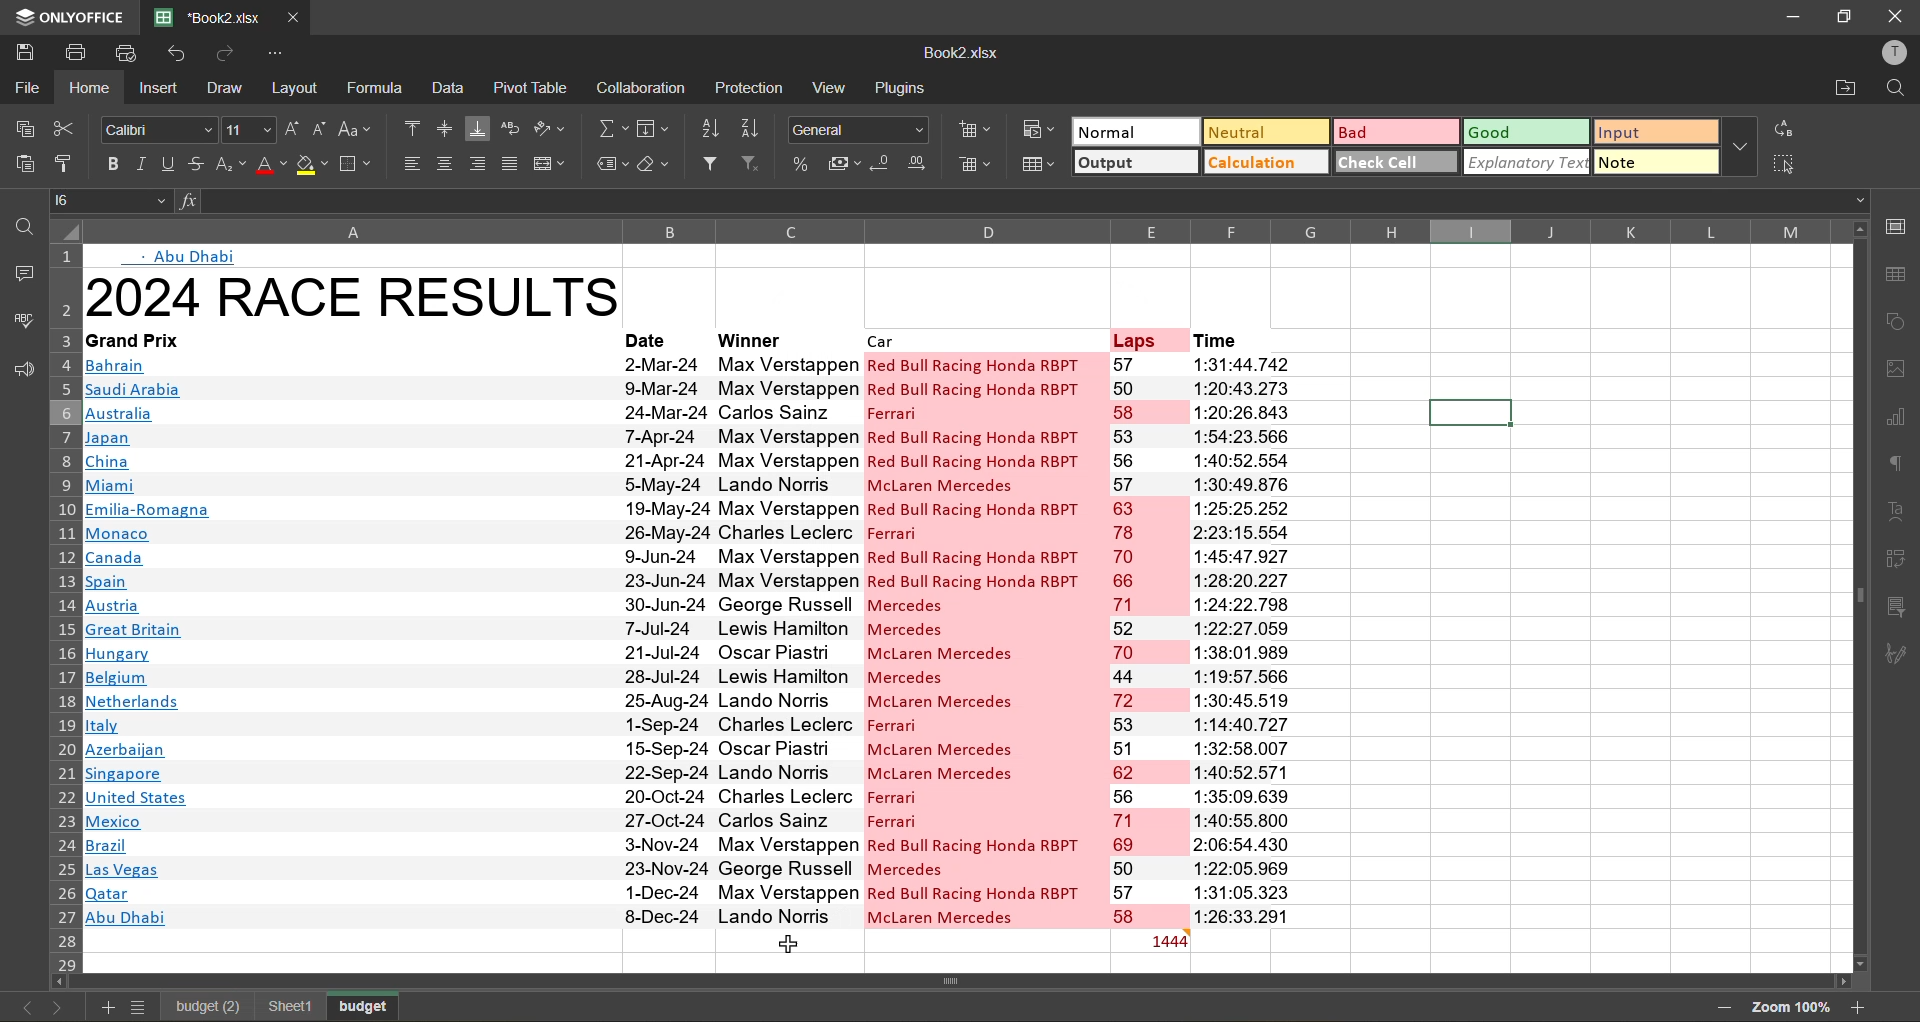  Describe the element at coordinates (1859, 1005) in the screenshot. I see `zoom in` at that location.